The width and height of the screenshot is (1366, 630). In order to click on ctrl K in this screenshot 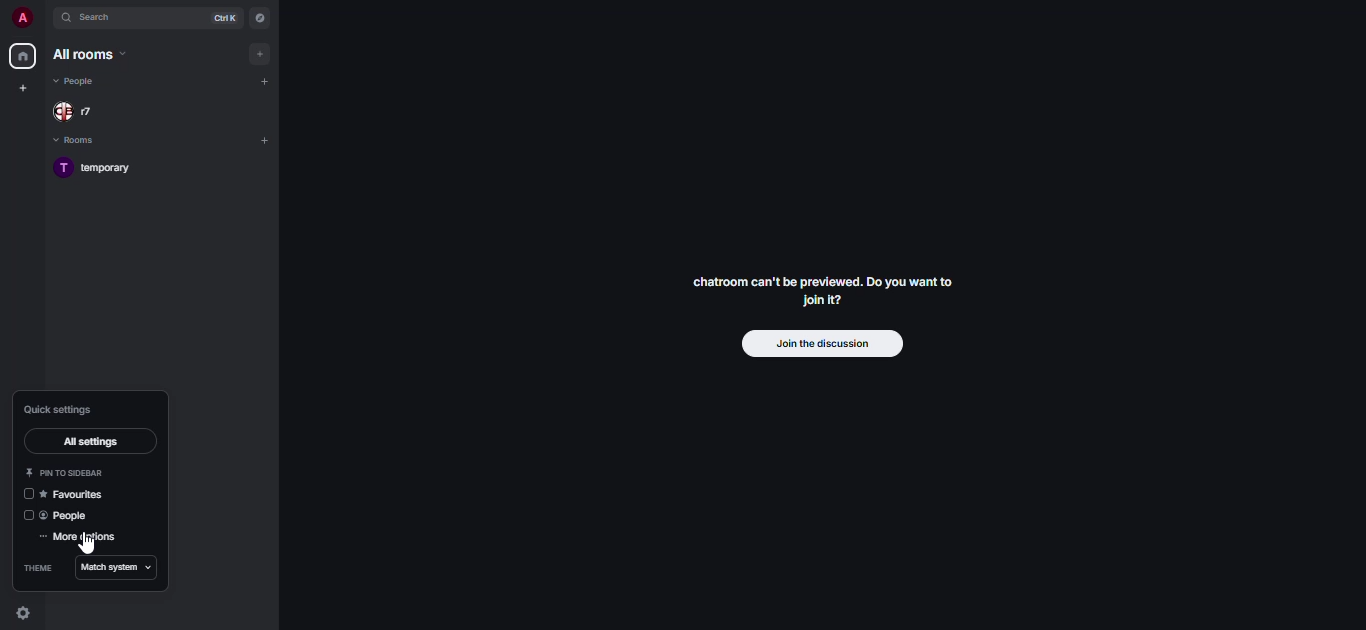, I will do `click(221, 18)`.